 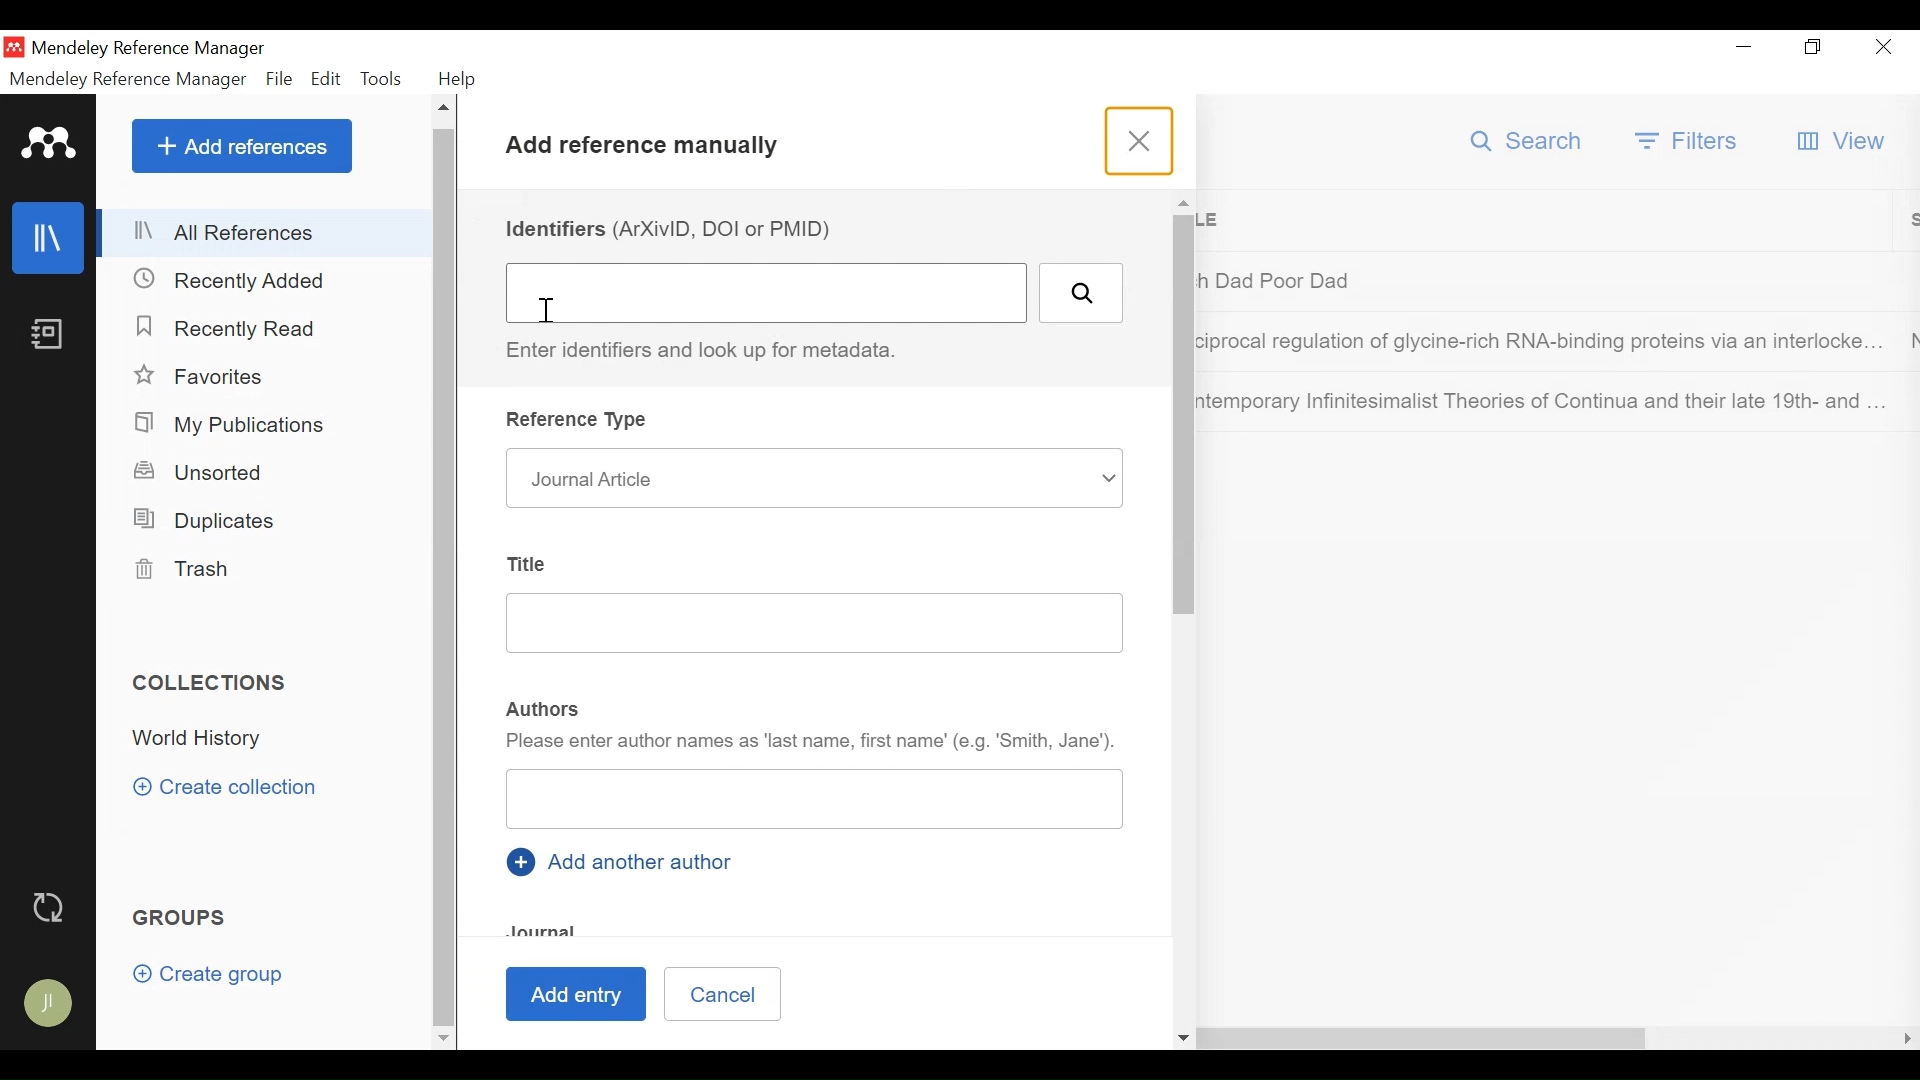 What do you see at coordinates (265, 234) in the screenshot?
I see `All References` at bounding box center [265, 234].